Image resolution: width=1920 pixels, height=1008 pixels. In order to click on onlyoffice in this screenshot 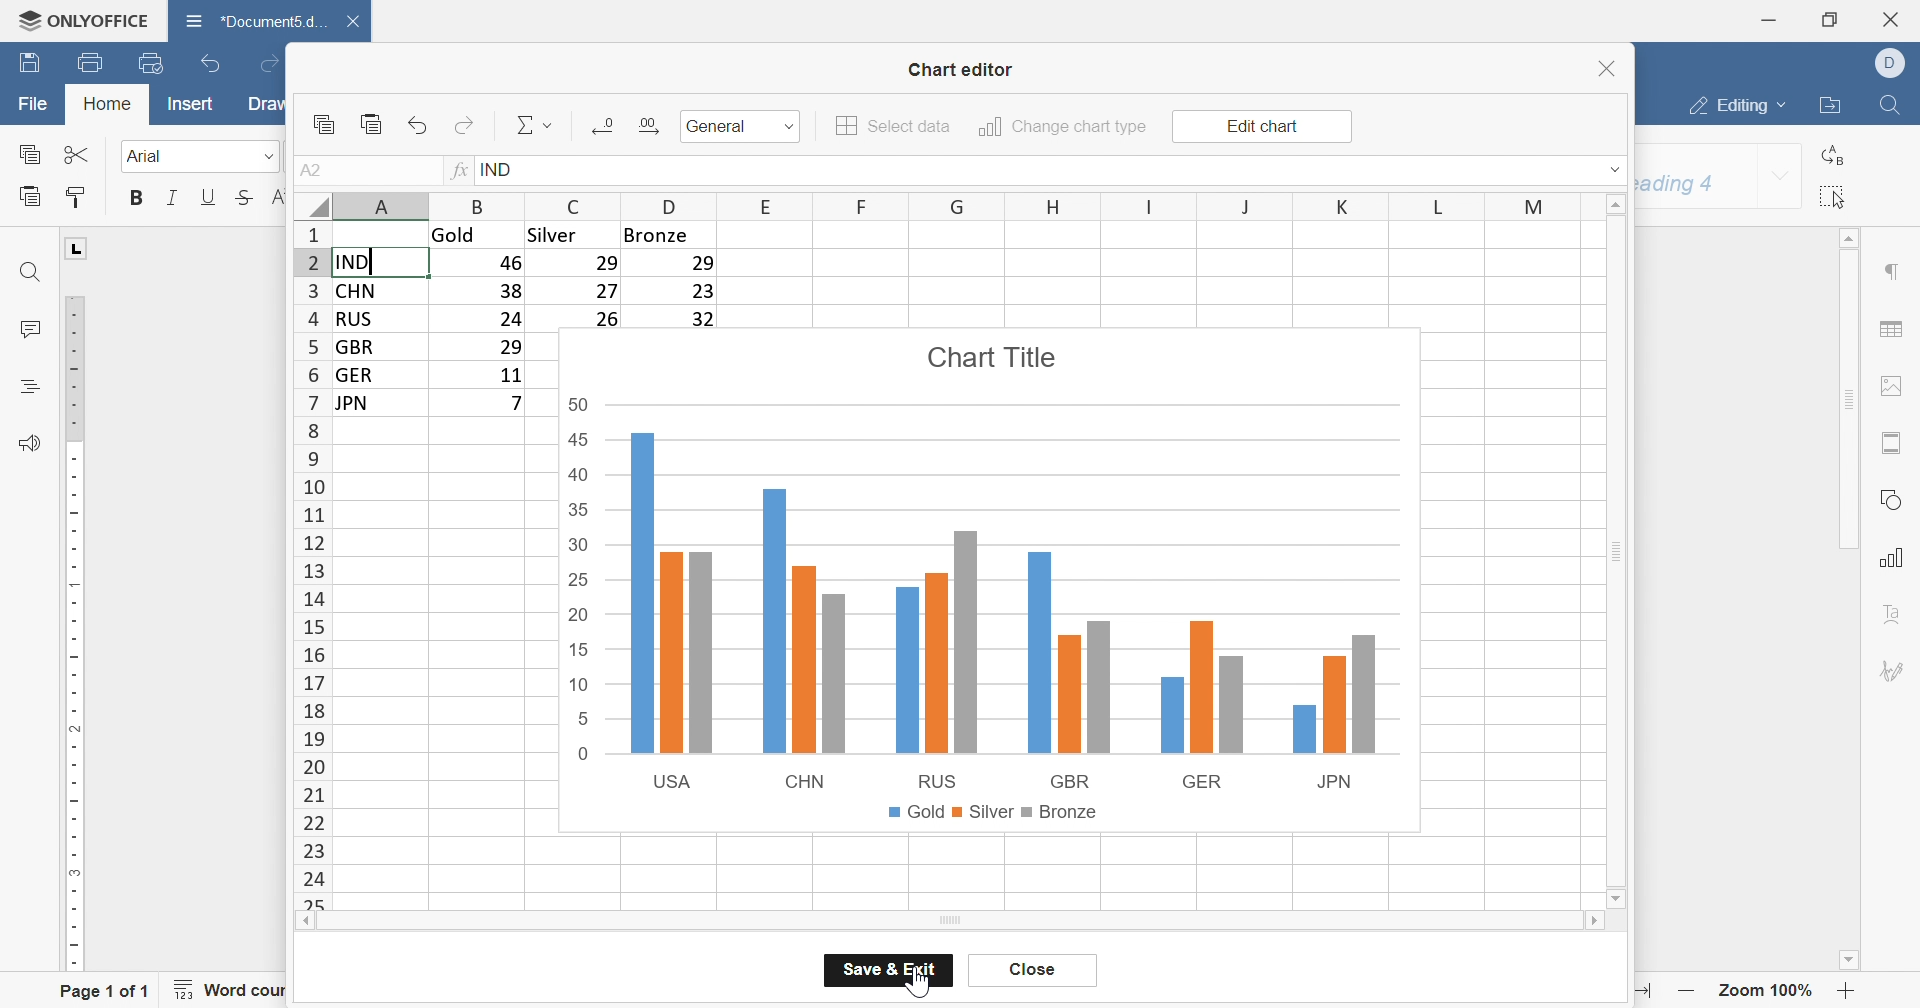, I will do `click(84, 20)`.